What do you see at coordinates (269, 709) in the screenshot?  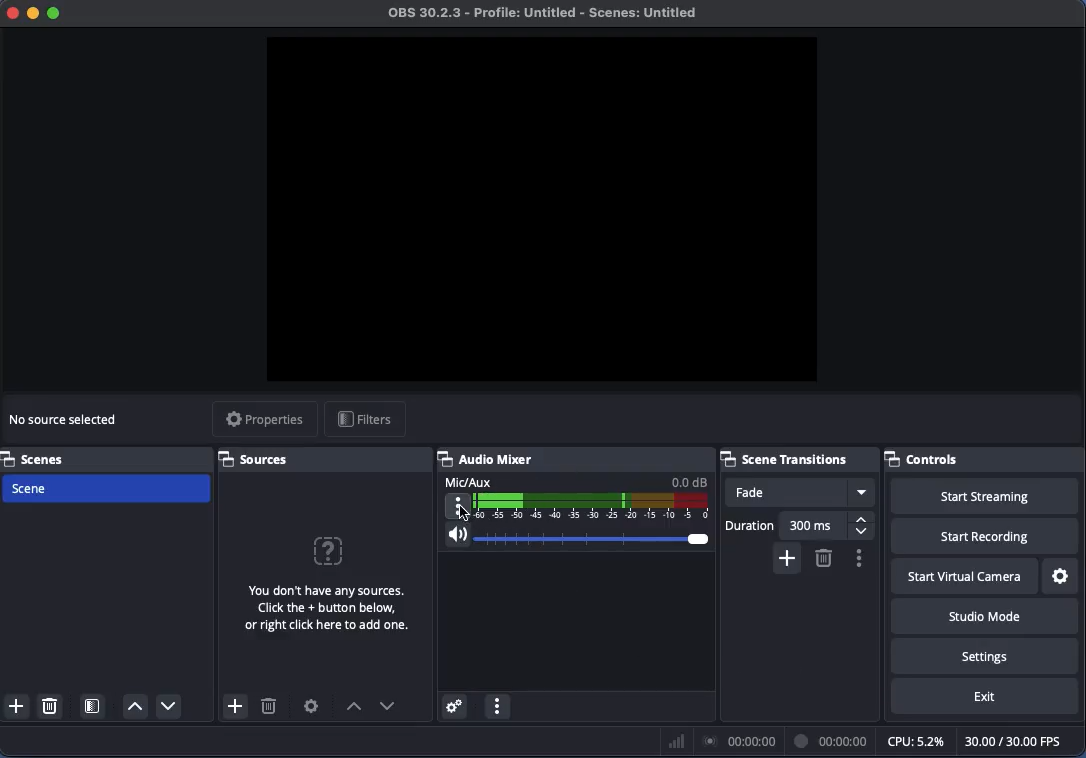 I see `Delete` at bounding box center [269, 709].